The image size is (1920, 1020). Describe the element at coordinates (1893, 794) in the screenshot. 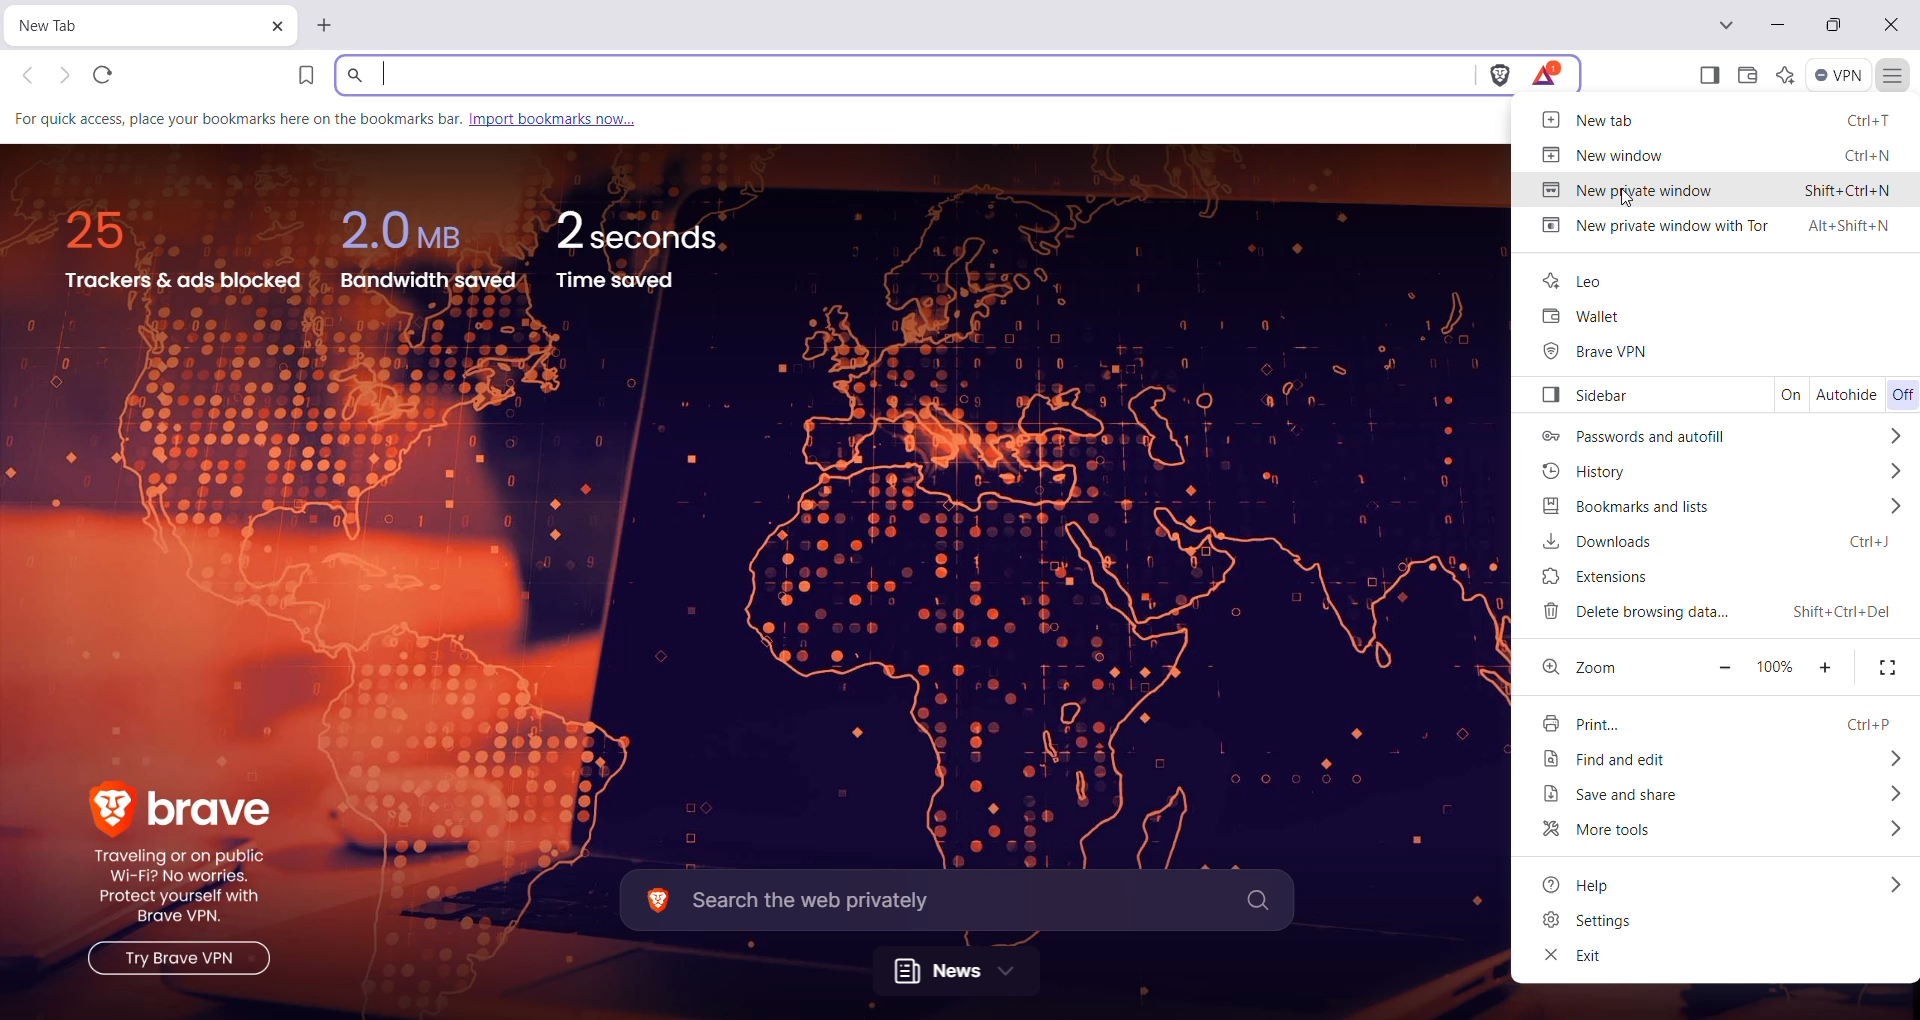

I see `More options` at that location.